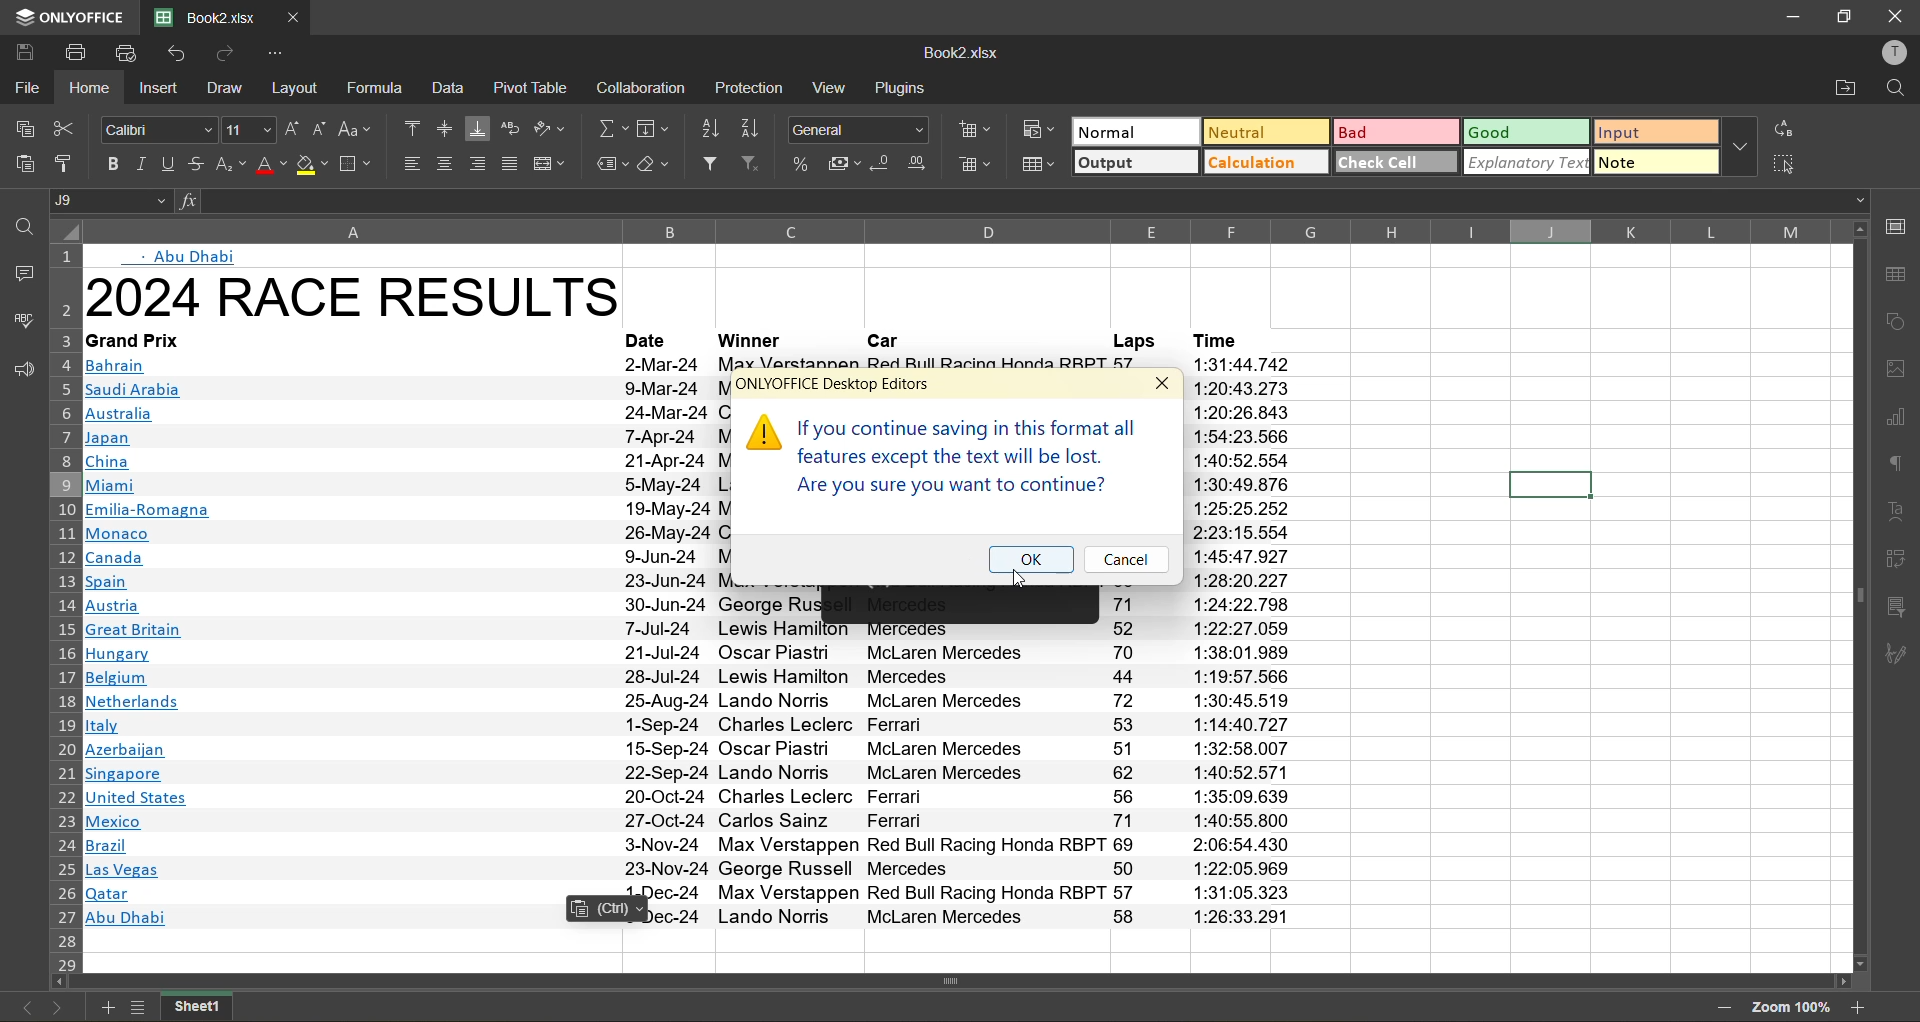 The height and width of the screenshot is (1022, 1920). I want to click on bad, so click(1398, 131).